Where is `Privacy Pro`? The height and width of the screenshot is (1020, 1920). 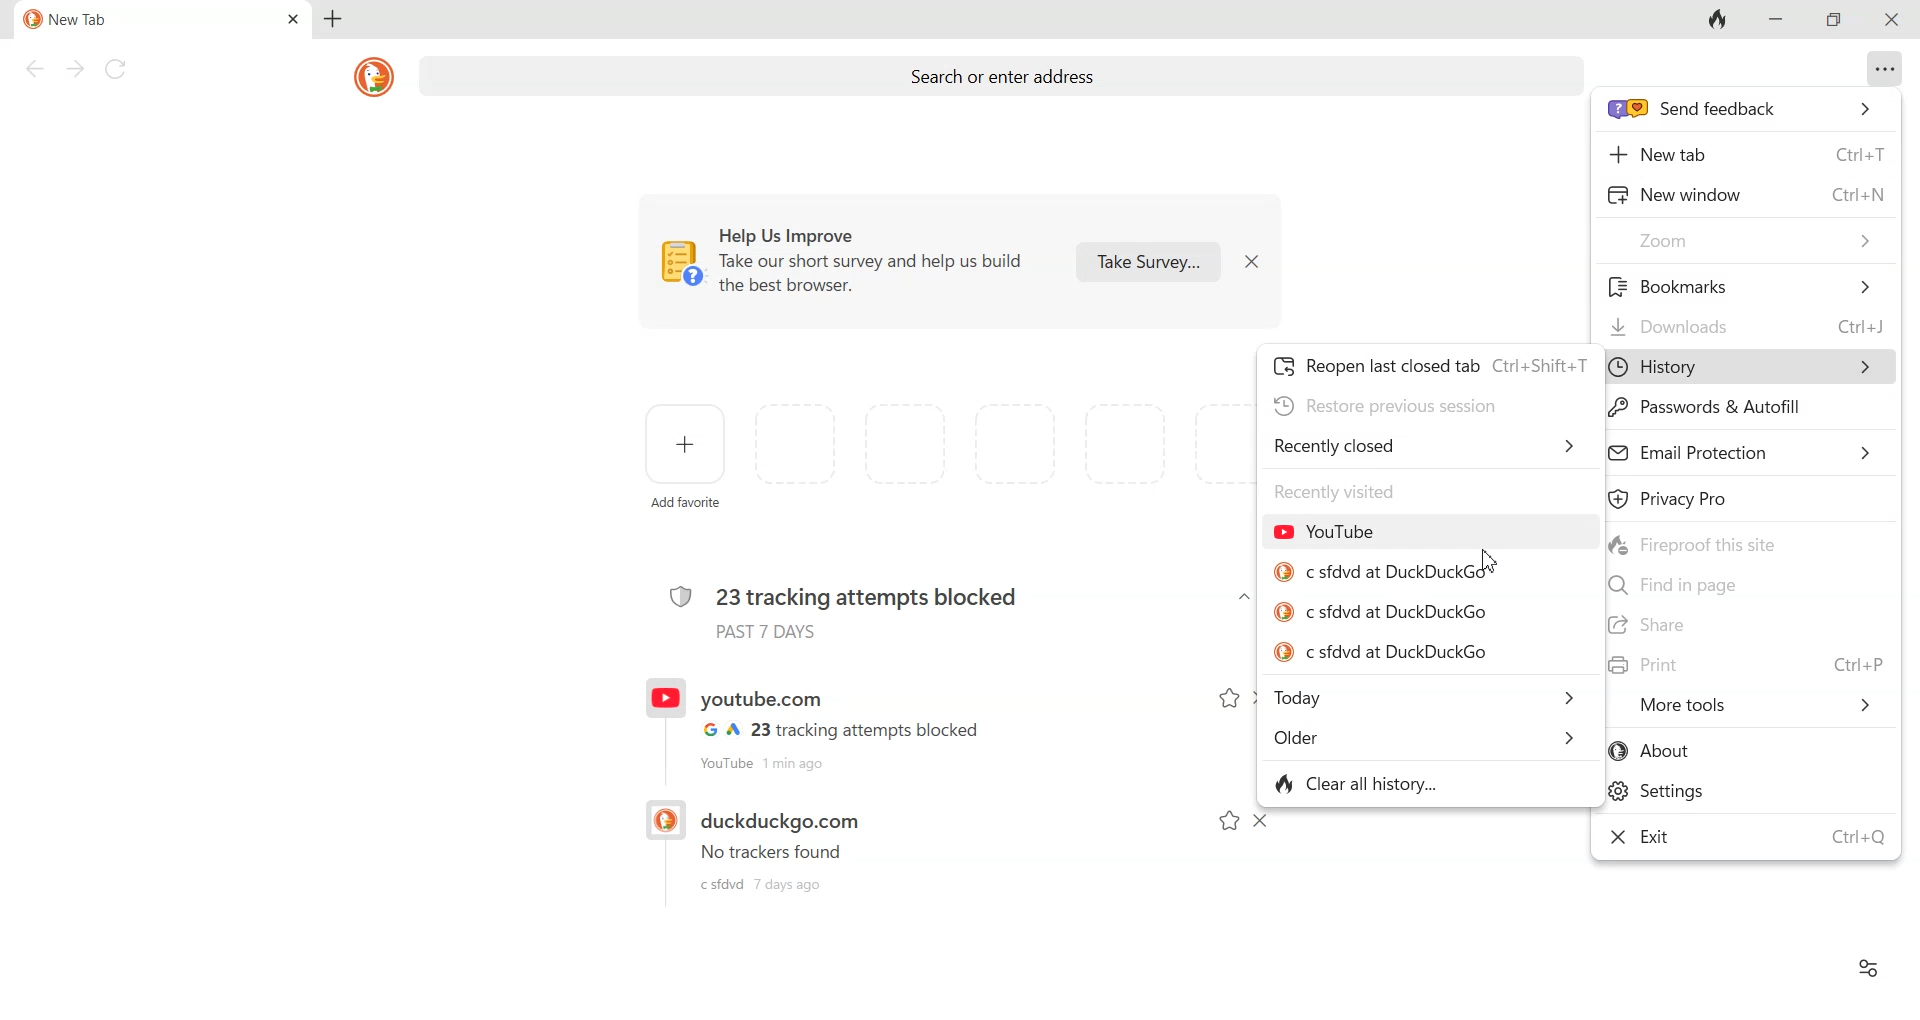 Privacy Pro is located at coordinates (1746, 497).